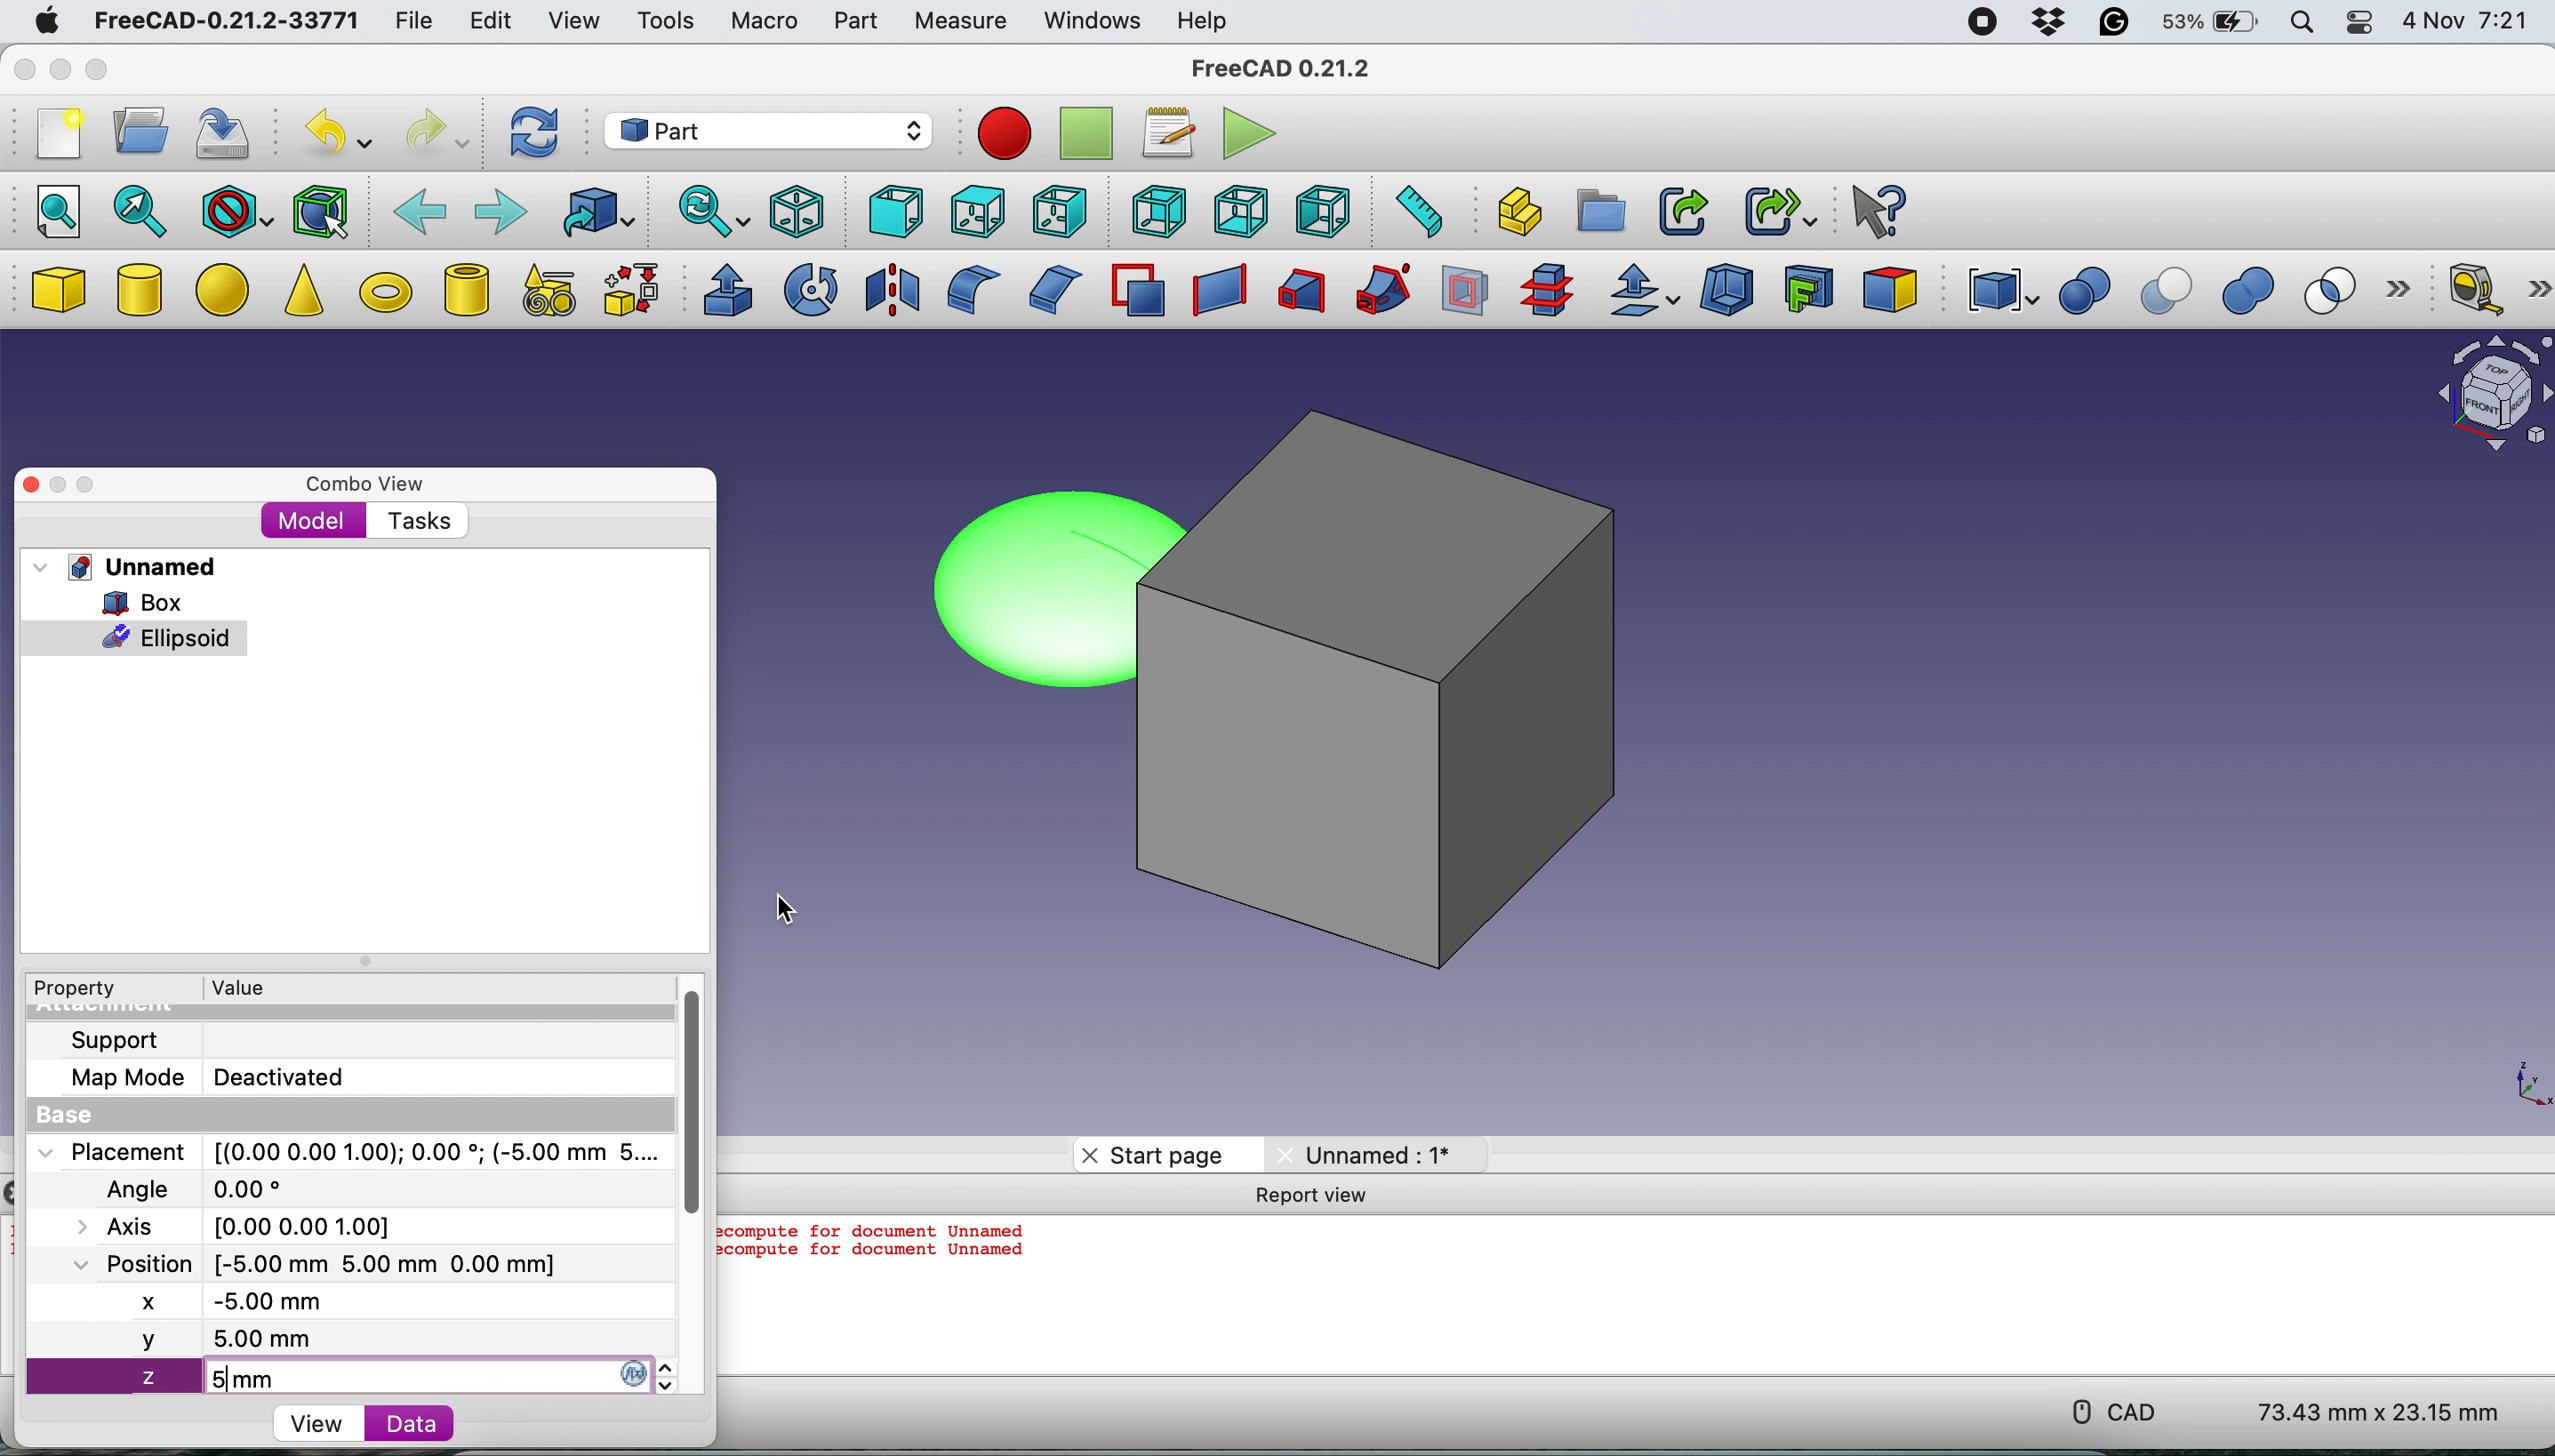  I want to click on object interface, so click(2493, 397).